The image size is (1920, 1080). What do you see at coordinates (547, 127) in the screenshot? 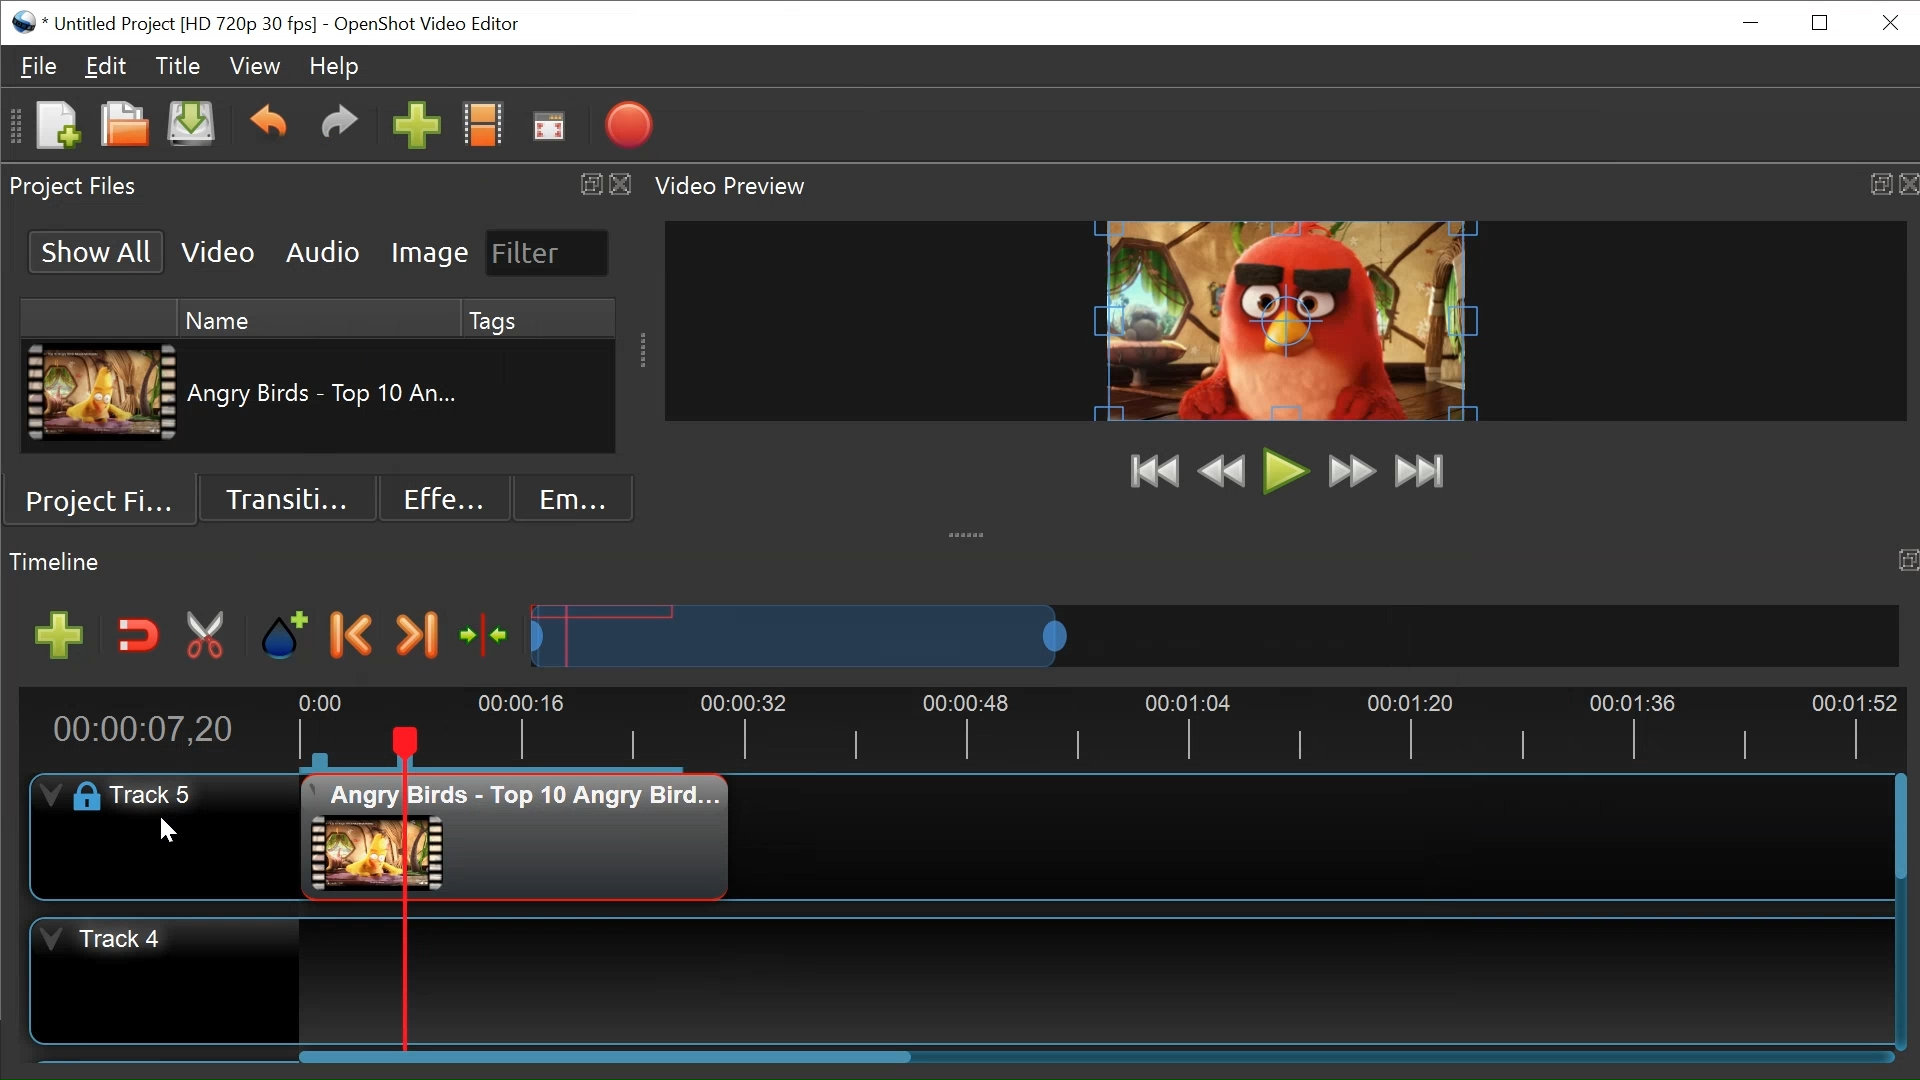
I see `Fullscreen` at bounding box center [547, 127].